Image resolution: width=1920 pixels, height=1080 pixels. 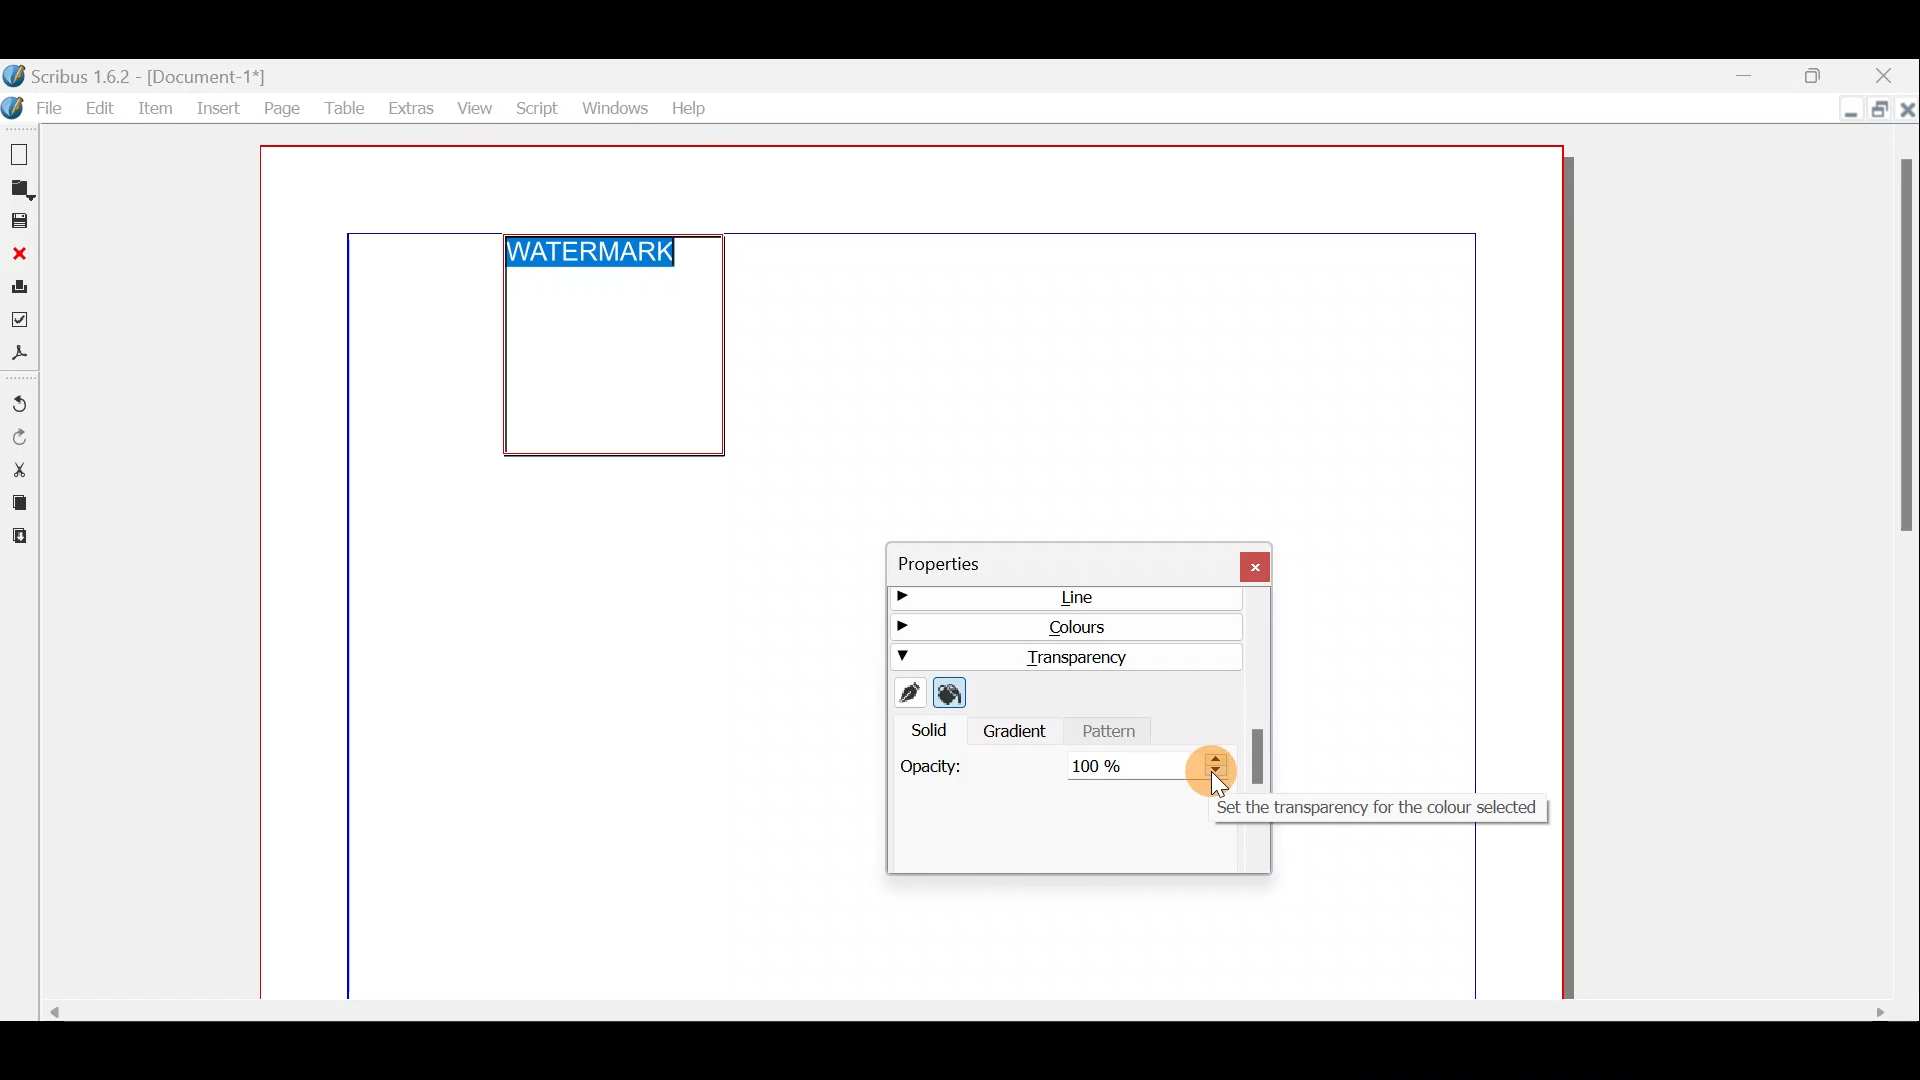 I want to click on Page, so click(x=279, y=107).